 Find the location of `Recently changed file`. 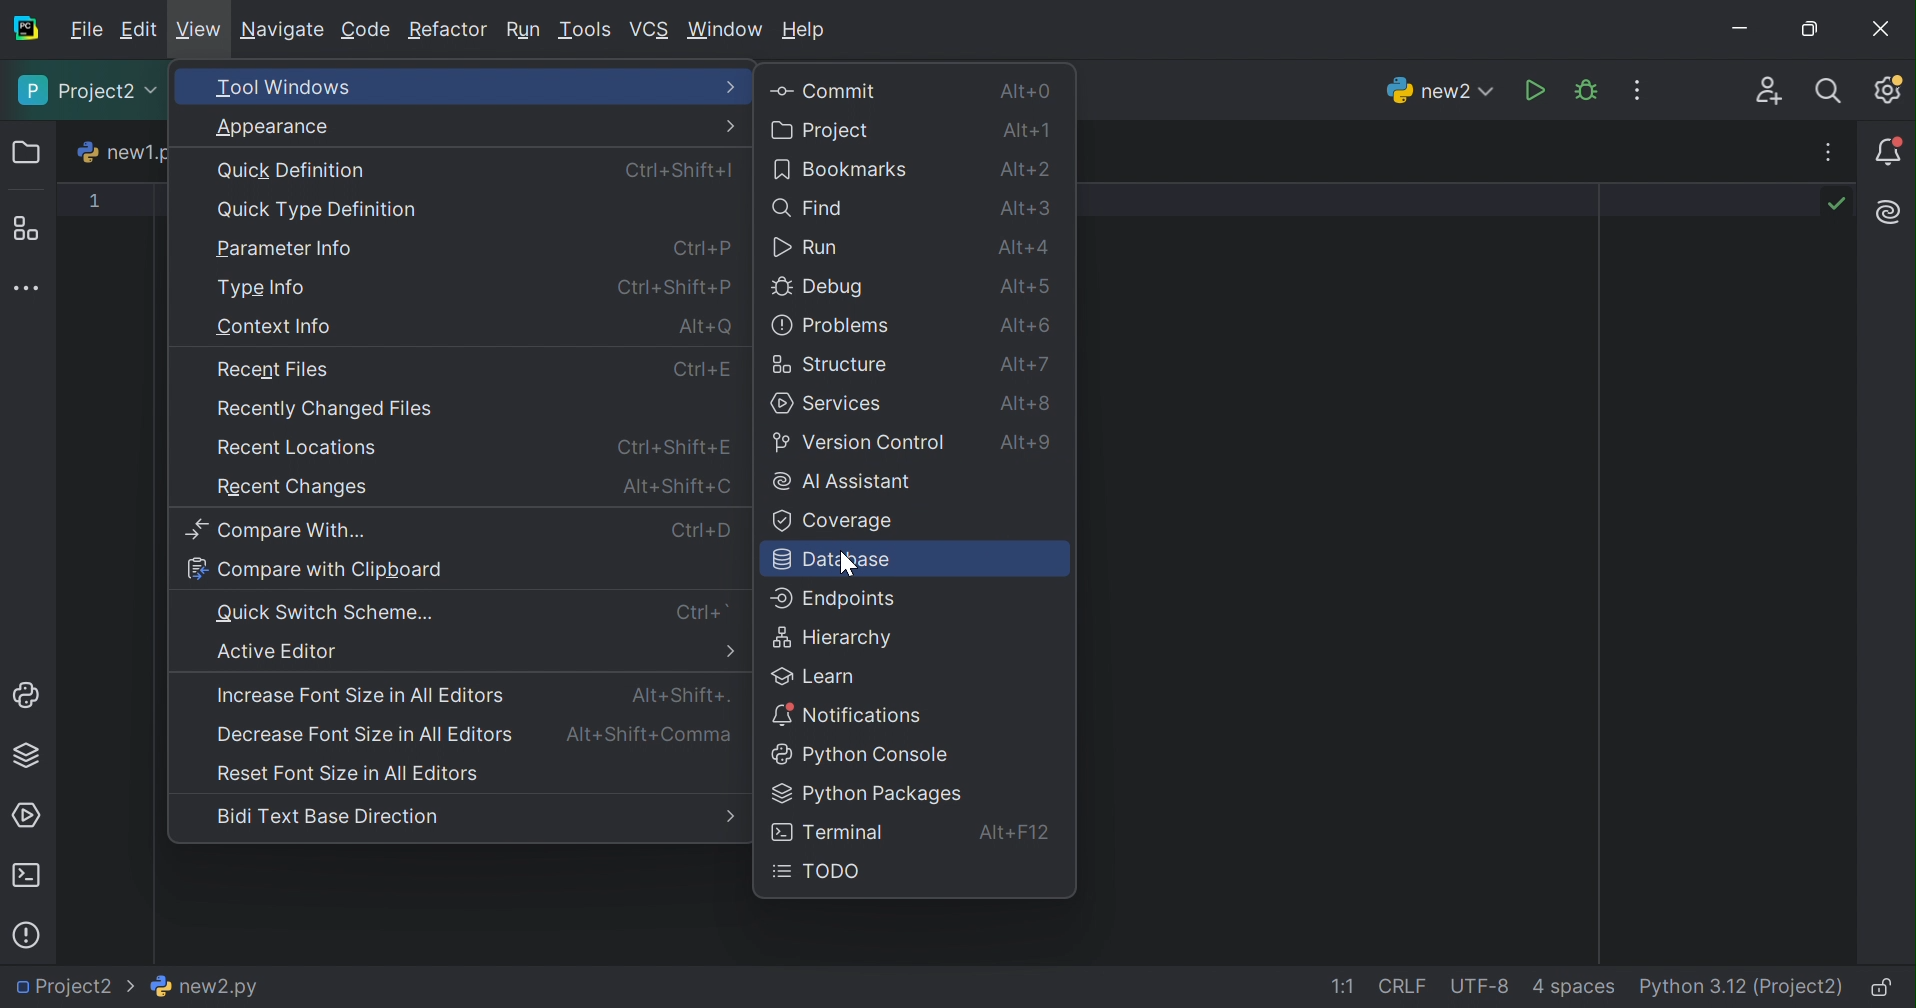

Recently changed file is located at coordinates (322, 409).